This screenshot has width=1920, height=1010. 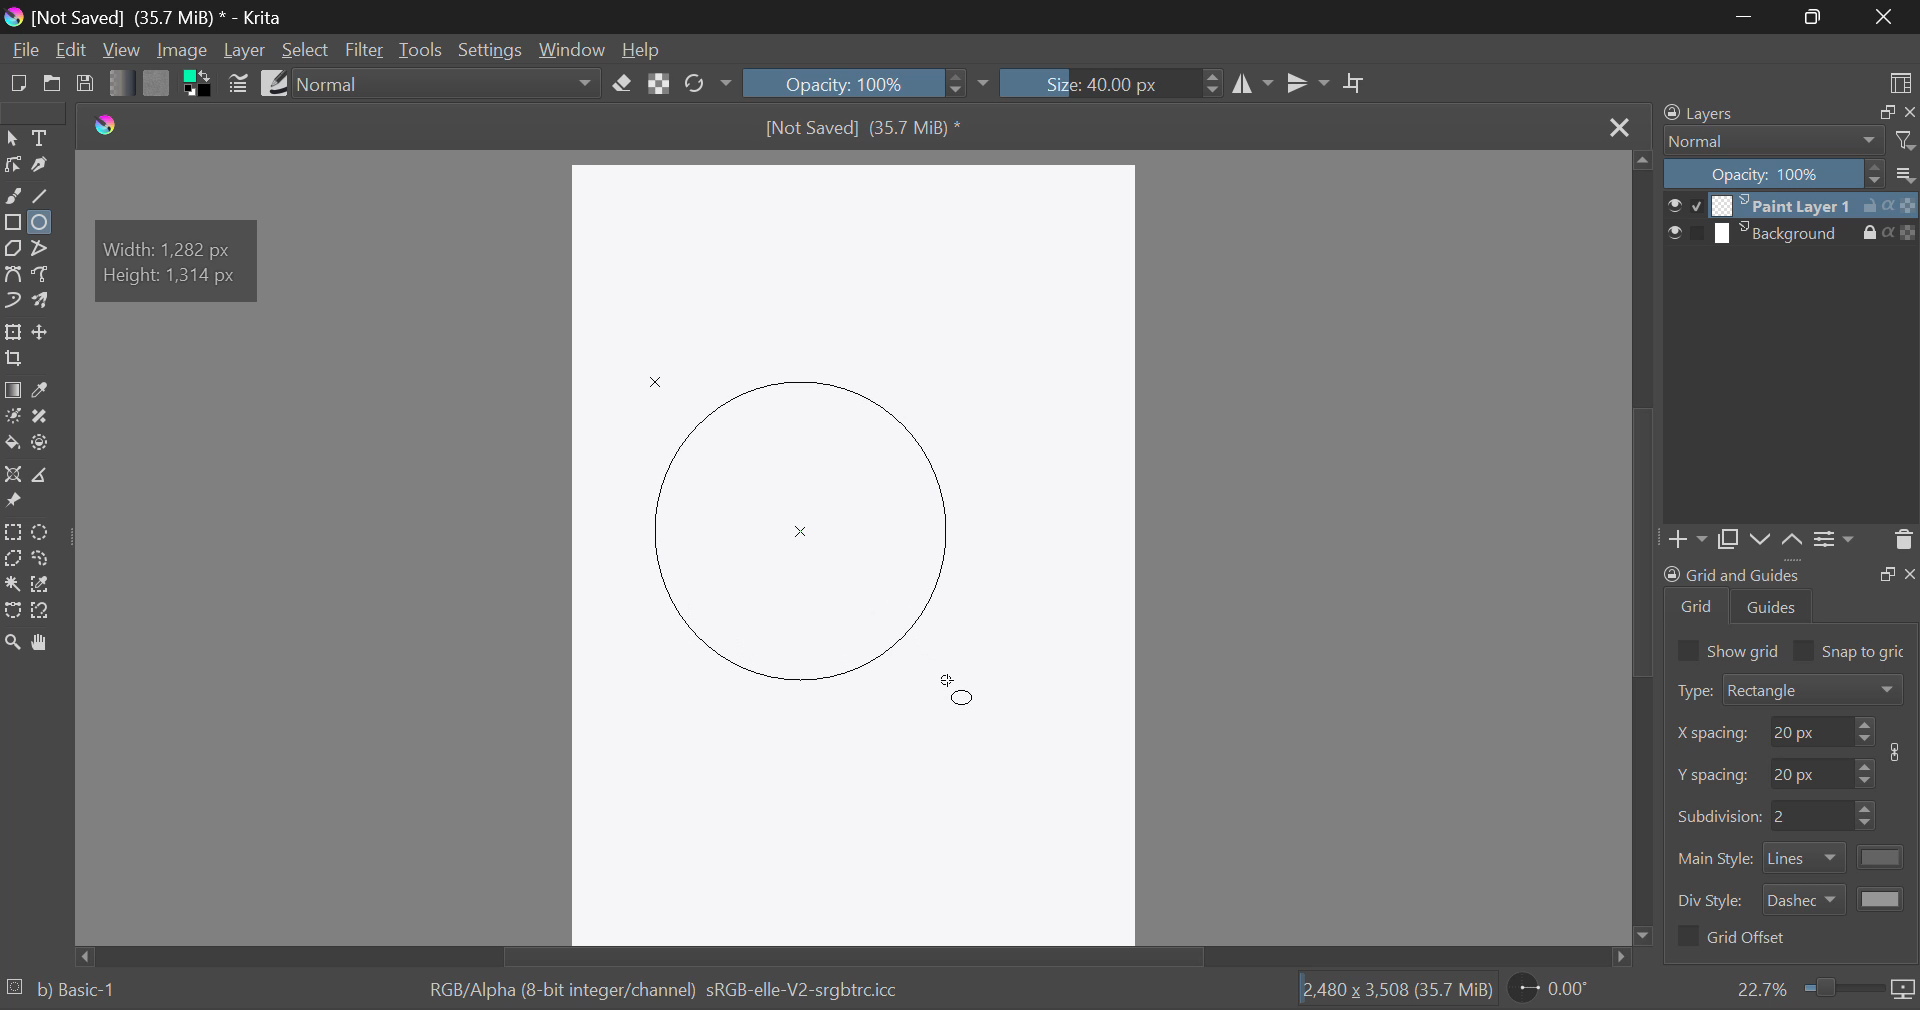 What do you see at coordinates (41, 586) in the screenshot?
I see `Similar Color Selection` at bounding box center [41, 586].